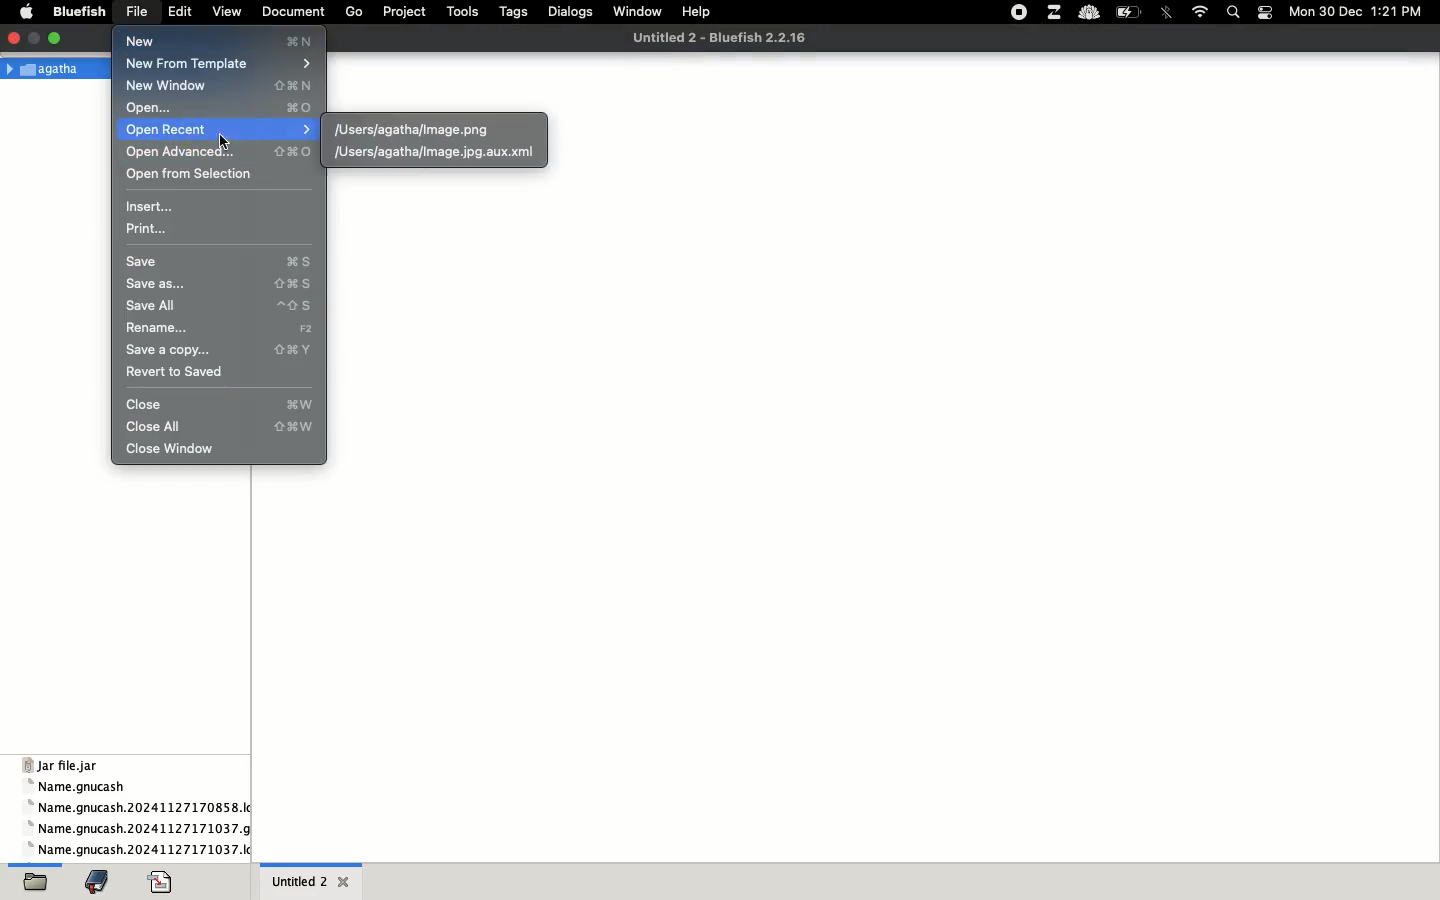 The image size is (1440, 900). I want to click on document , so click(299, 12).